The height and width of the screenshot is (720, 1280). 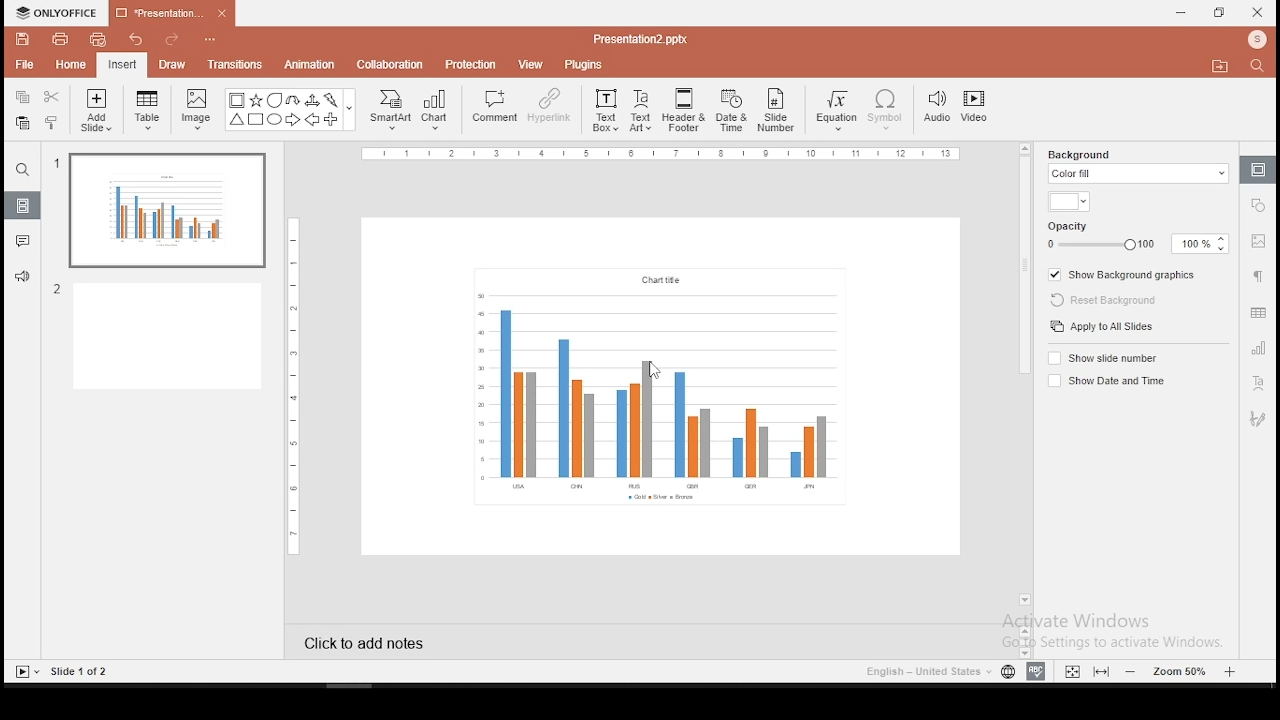 What do you see at coordinates (60, 40) in the screenshot?
I see `print file` at bounding box center [60, 40].